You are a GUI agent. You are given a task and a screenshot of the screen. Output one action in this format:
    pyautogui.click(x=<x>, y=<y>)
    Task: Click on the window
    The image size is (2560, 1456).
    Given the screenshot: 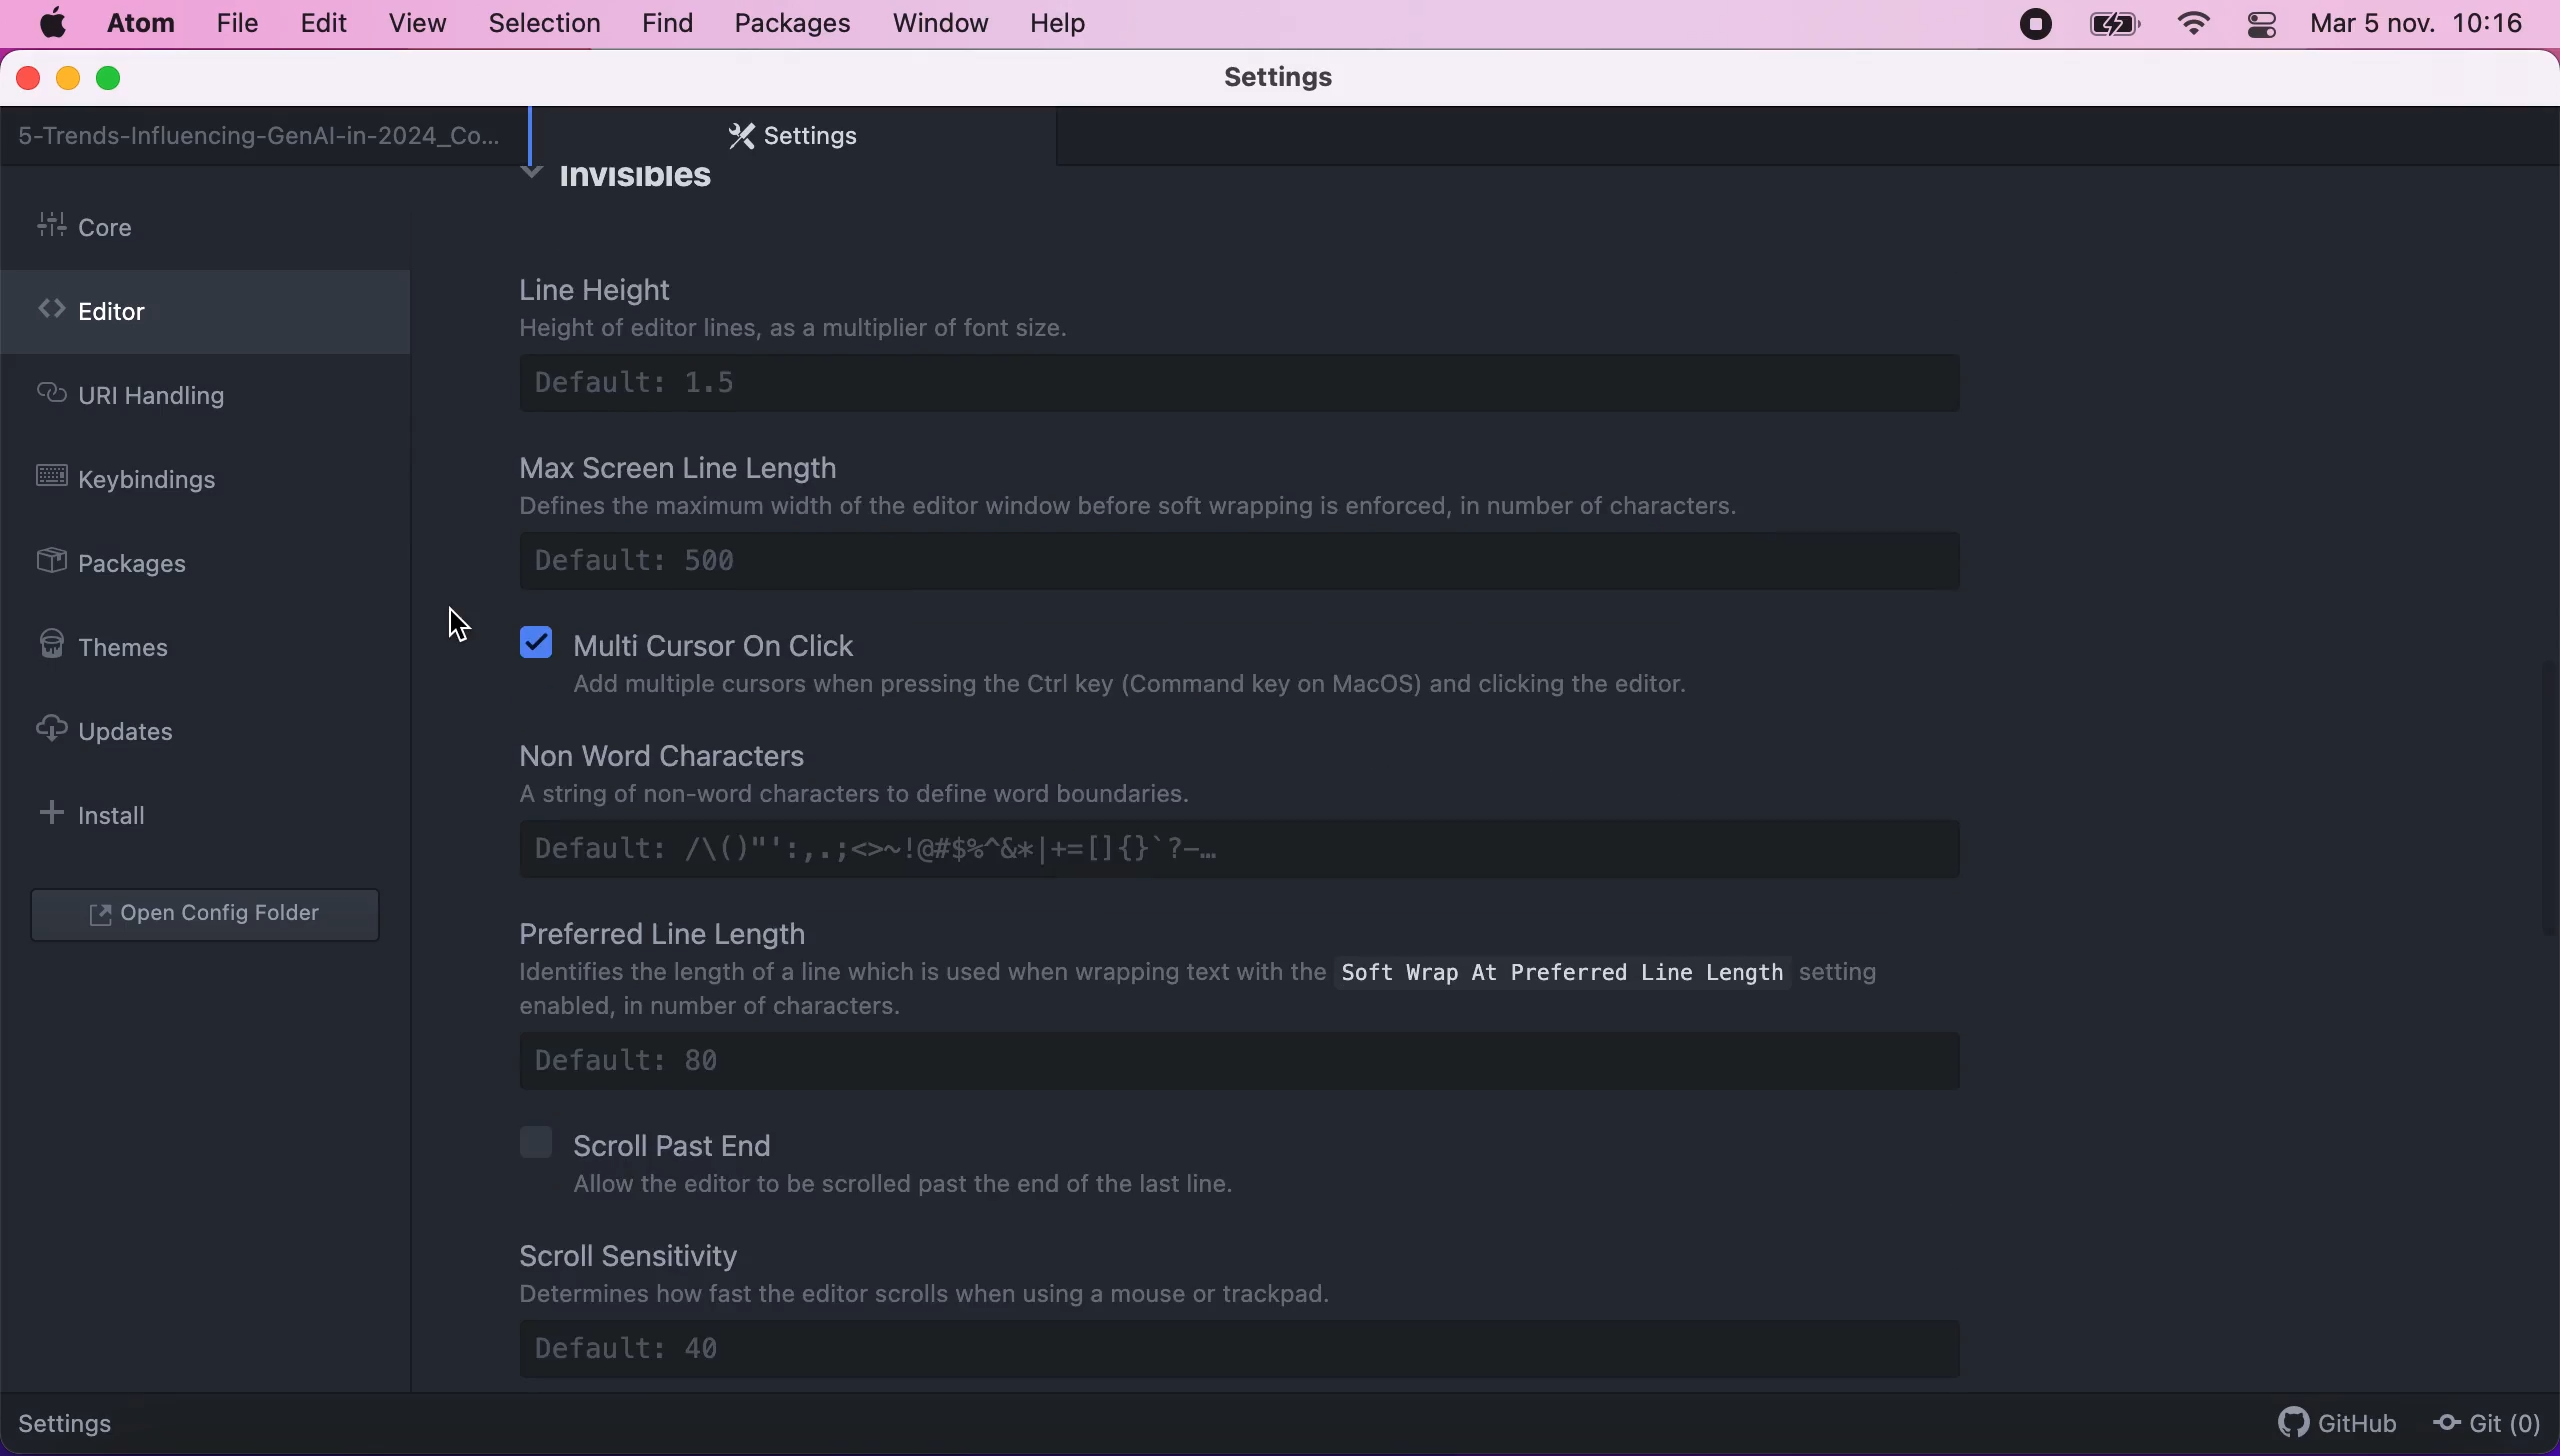 What is the action you would take?
    pyautogui.click(x=942, y=22)
    